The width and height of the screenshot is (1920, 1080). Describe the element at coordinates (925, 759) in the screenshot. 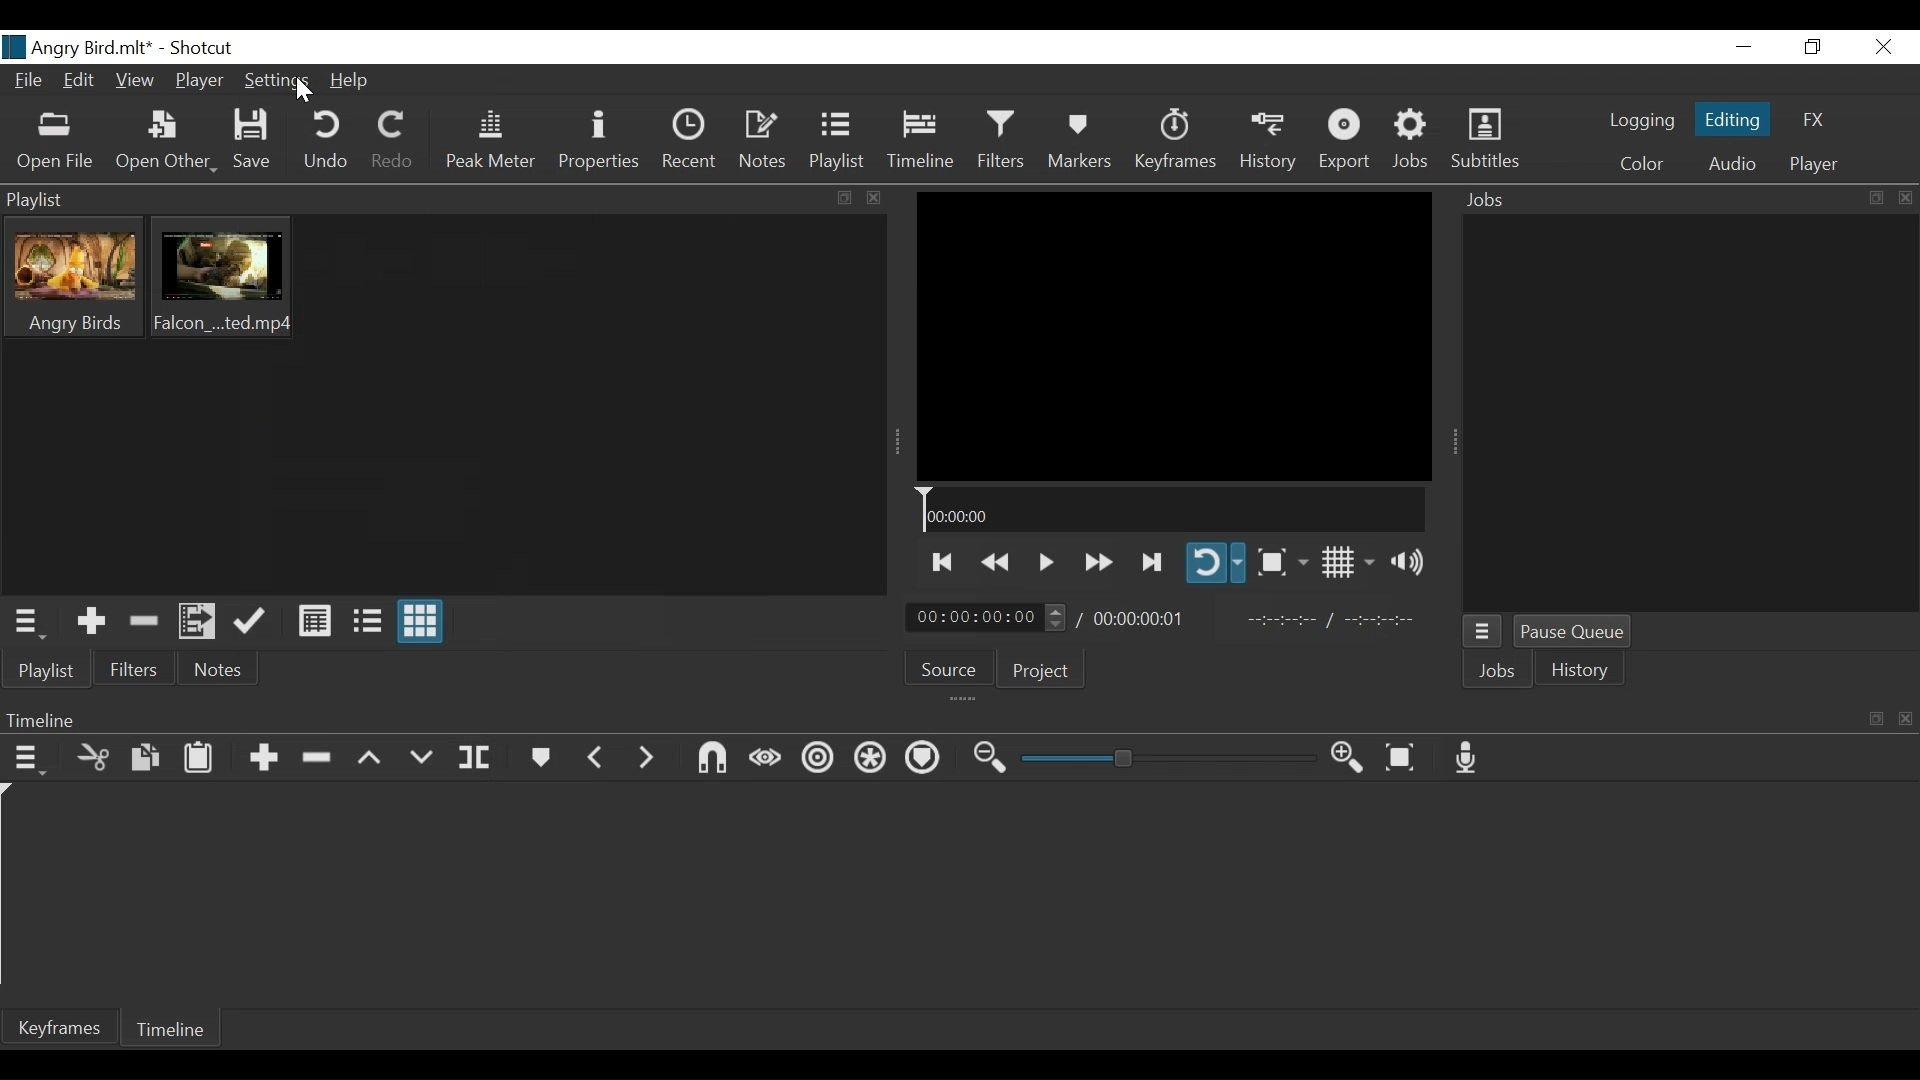

I see `Ripple markers` at that location.